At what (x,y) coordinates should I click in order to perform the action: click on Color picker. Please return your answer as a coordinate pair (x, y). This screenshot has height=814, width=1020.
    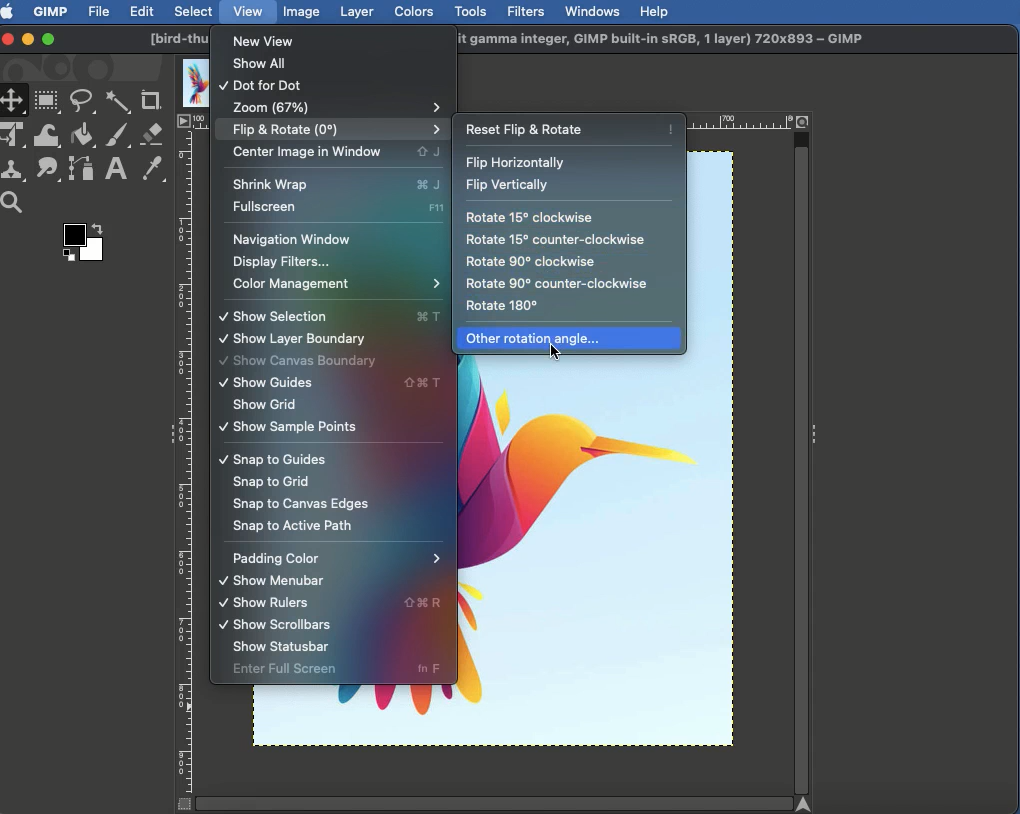
    Looking at the image, I should click on (151, 170).